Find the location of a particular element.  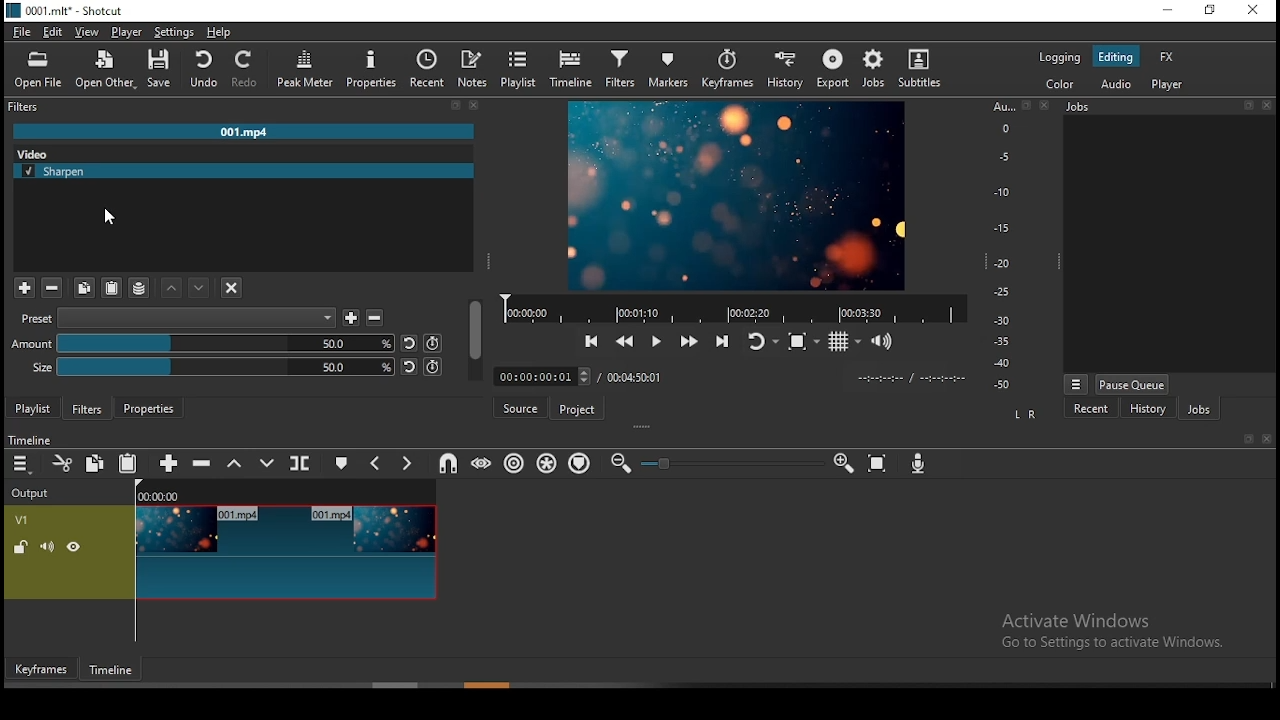

recent is located at coordinates (1093, 408).